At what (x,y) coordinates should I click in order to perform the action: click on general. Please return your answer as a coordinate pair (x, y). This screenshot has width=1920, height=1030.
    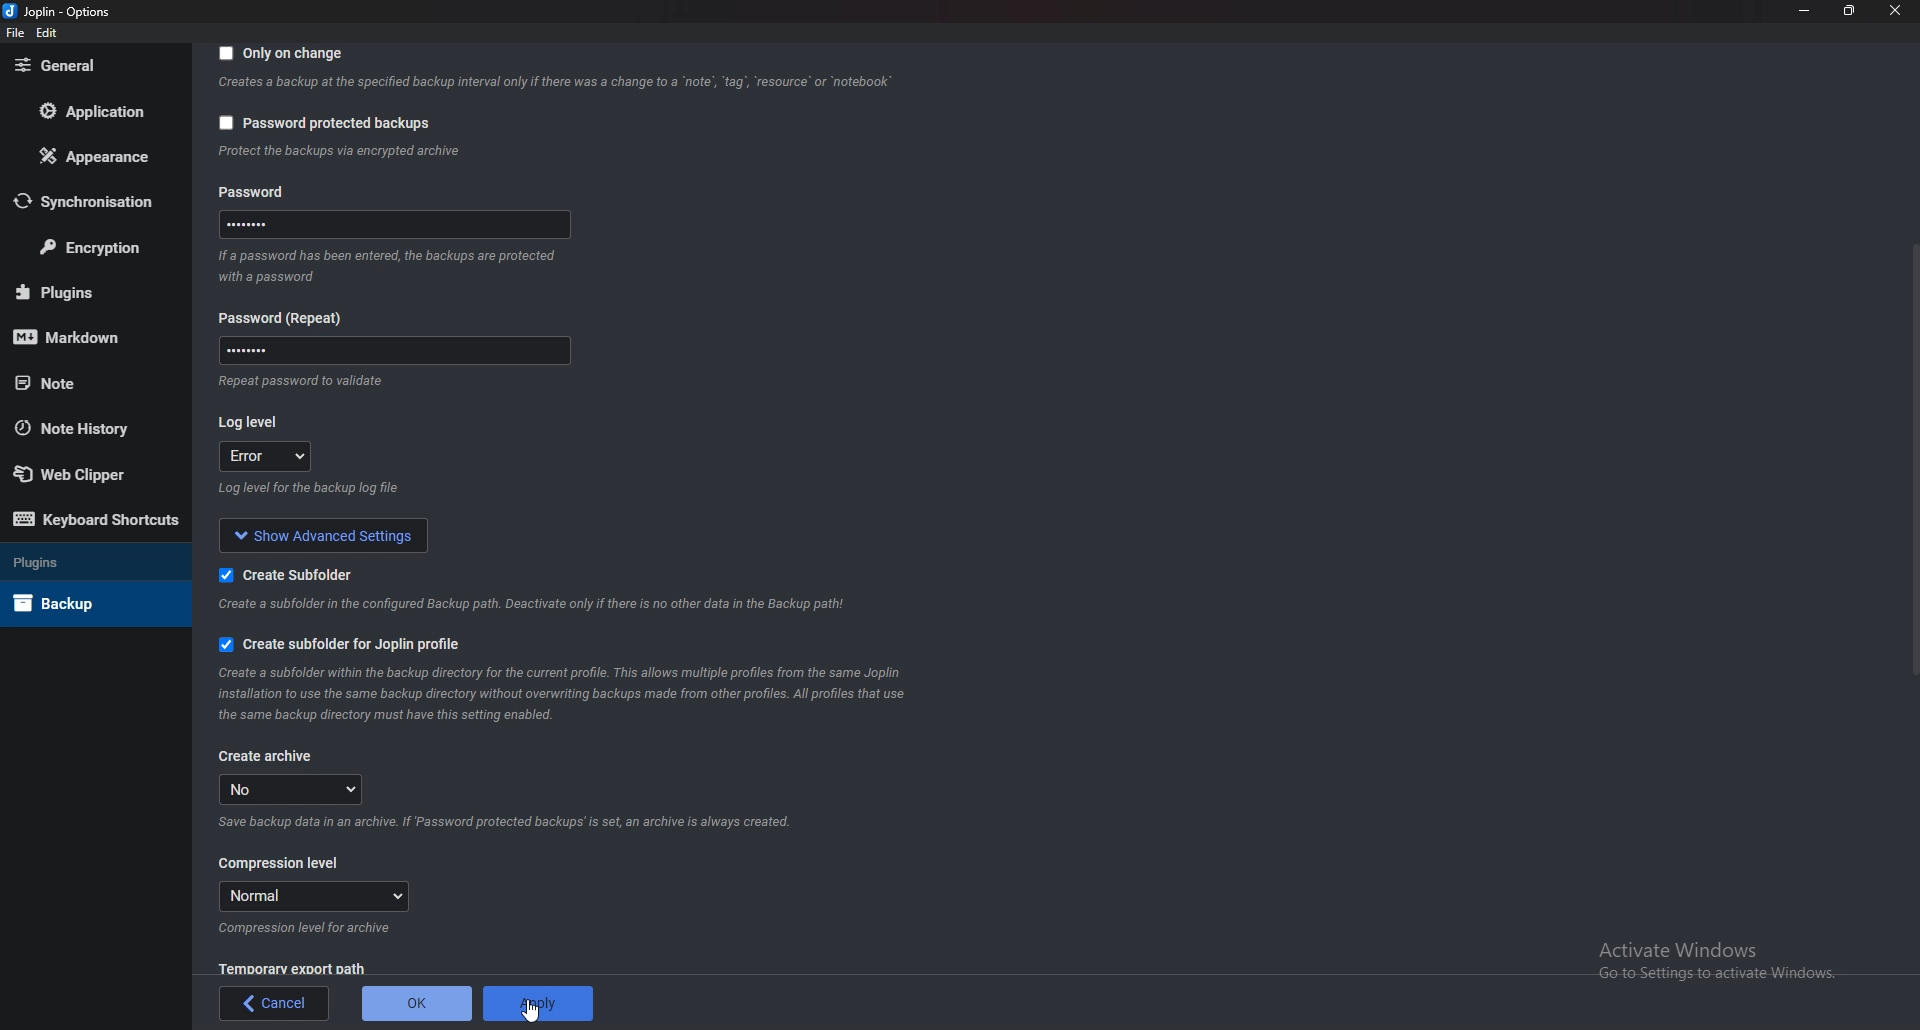
    Looking at the image, I should click on (86, 66).